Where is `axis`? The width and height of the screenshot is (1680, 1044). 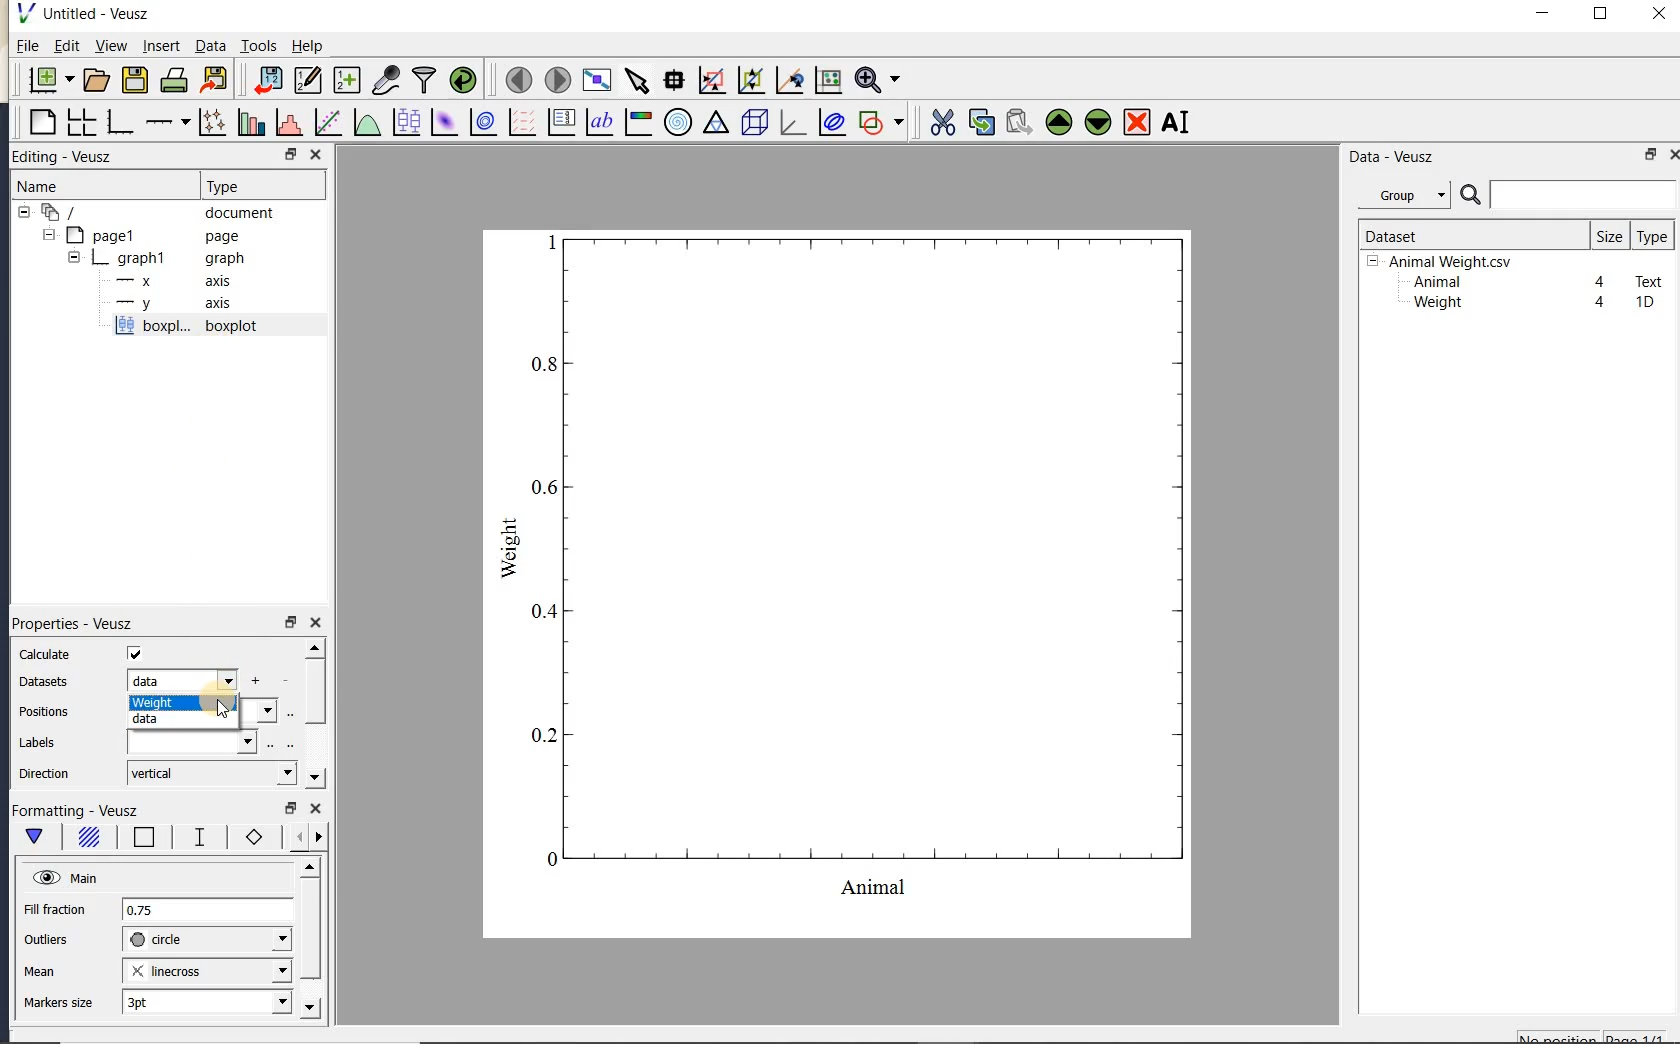 axis is located at coordinates (168, 281).